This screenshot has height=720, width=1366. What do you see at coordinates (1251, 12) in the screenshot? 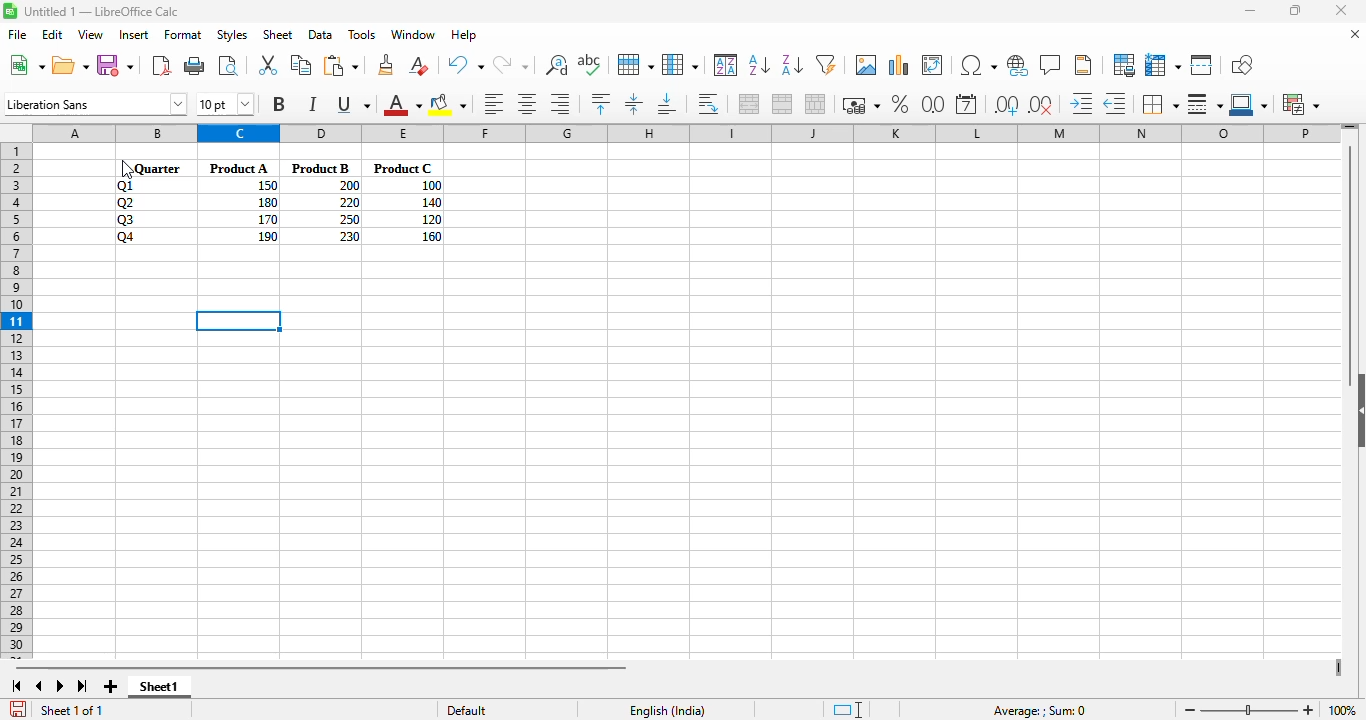
I see `minimize` at bounding box center [1251, 12].